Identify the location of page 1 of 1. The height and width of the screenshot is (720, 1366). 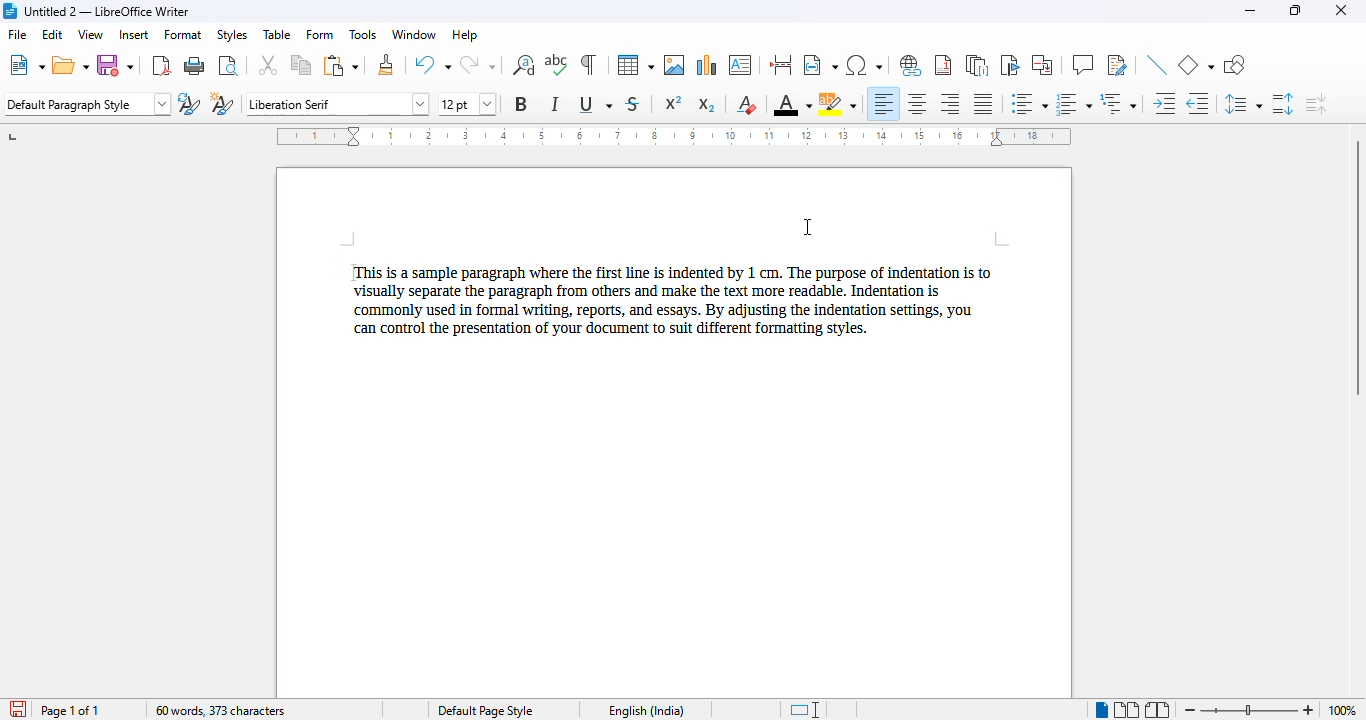
(70, 710).